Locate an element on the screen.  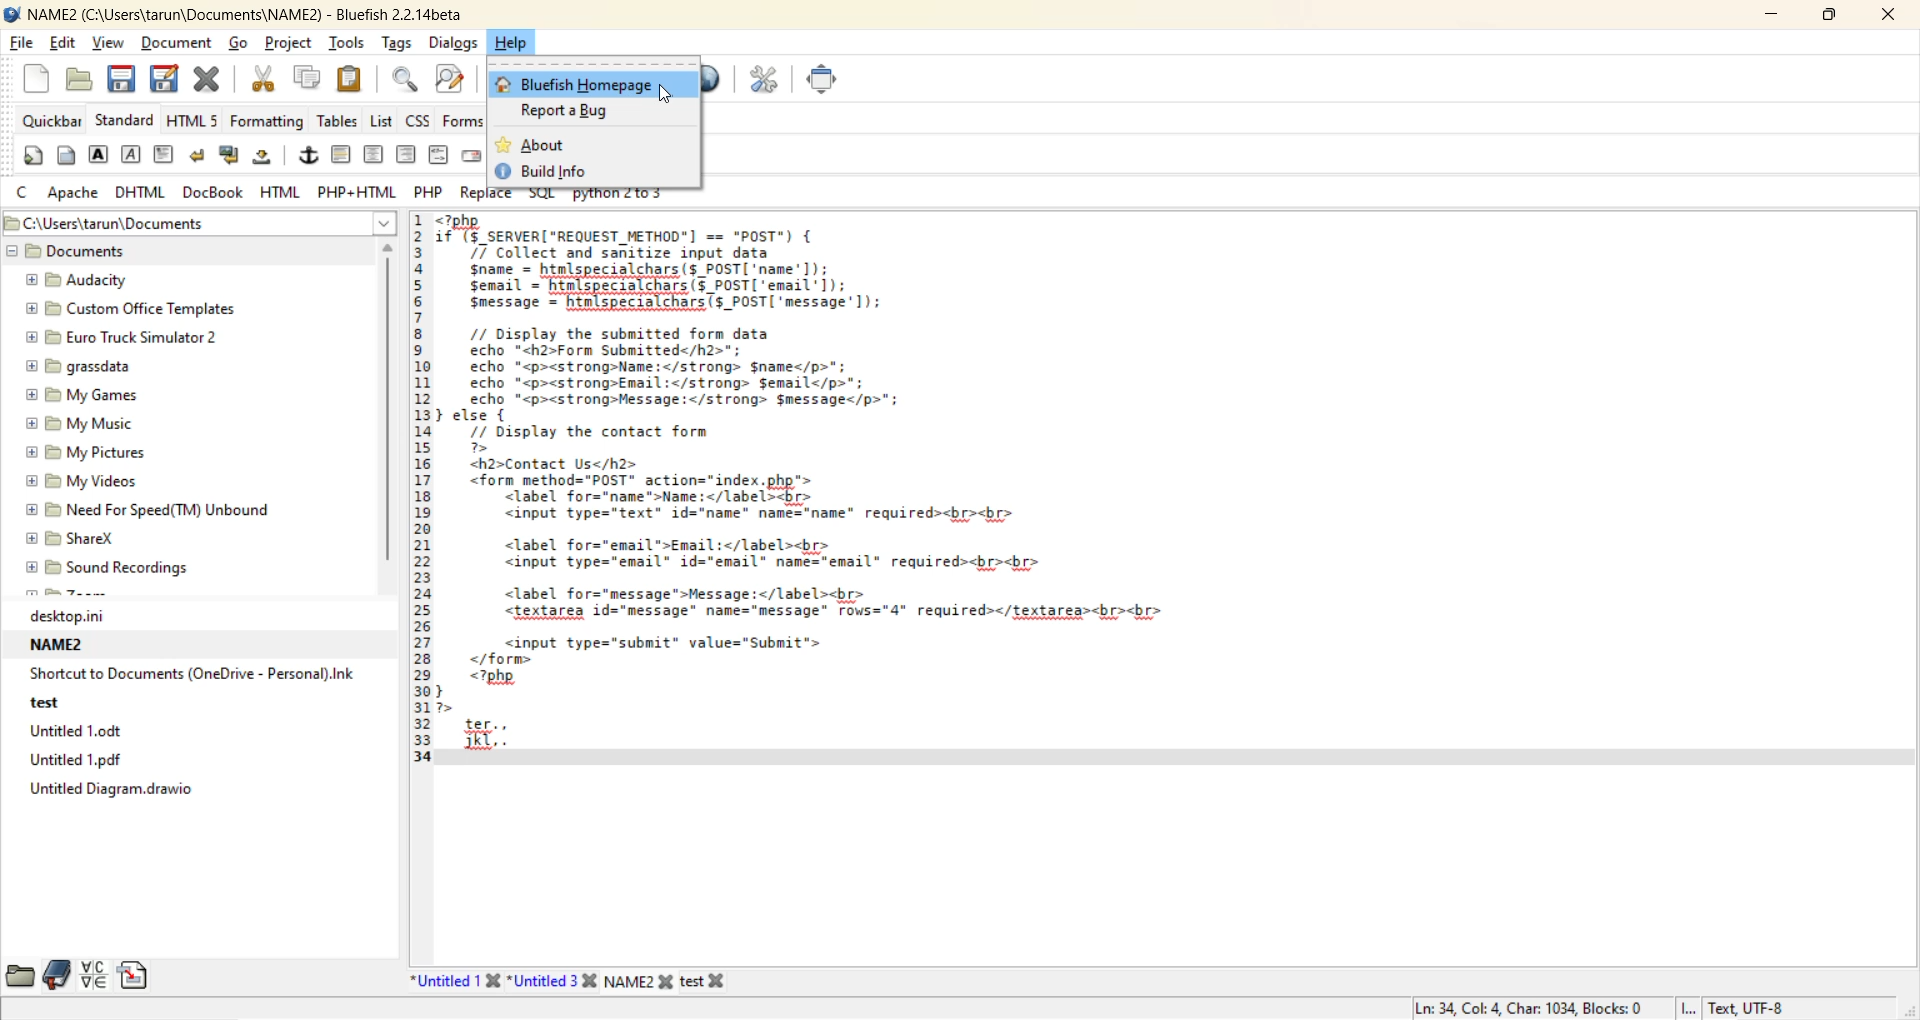
file path is located at coordinates (199, 223).